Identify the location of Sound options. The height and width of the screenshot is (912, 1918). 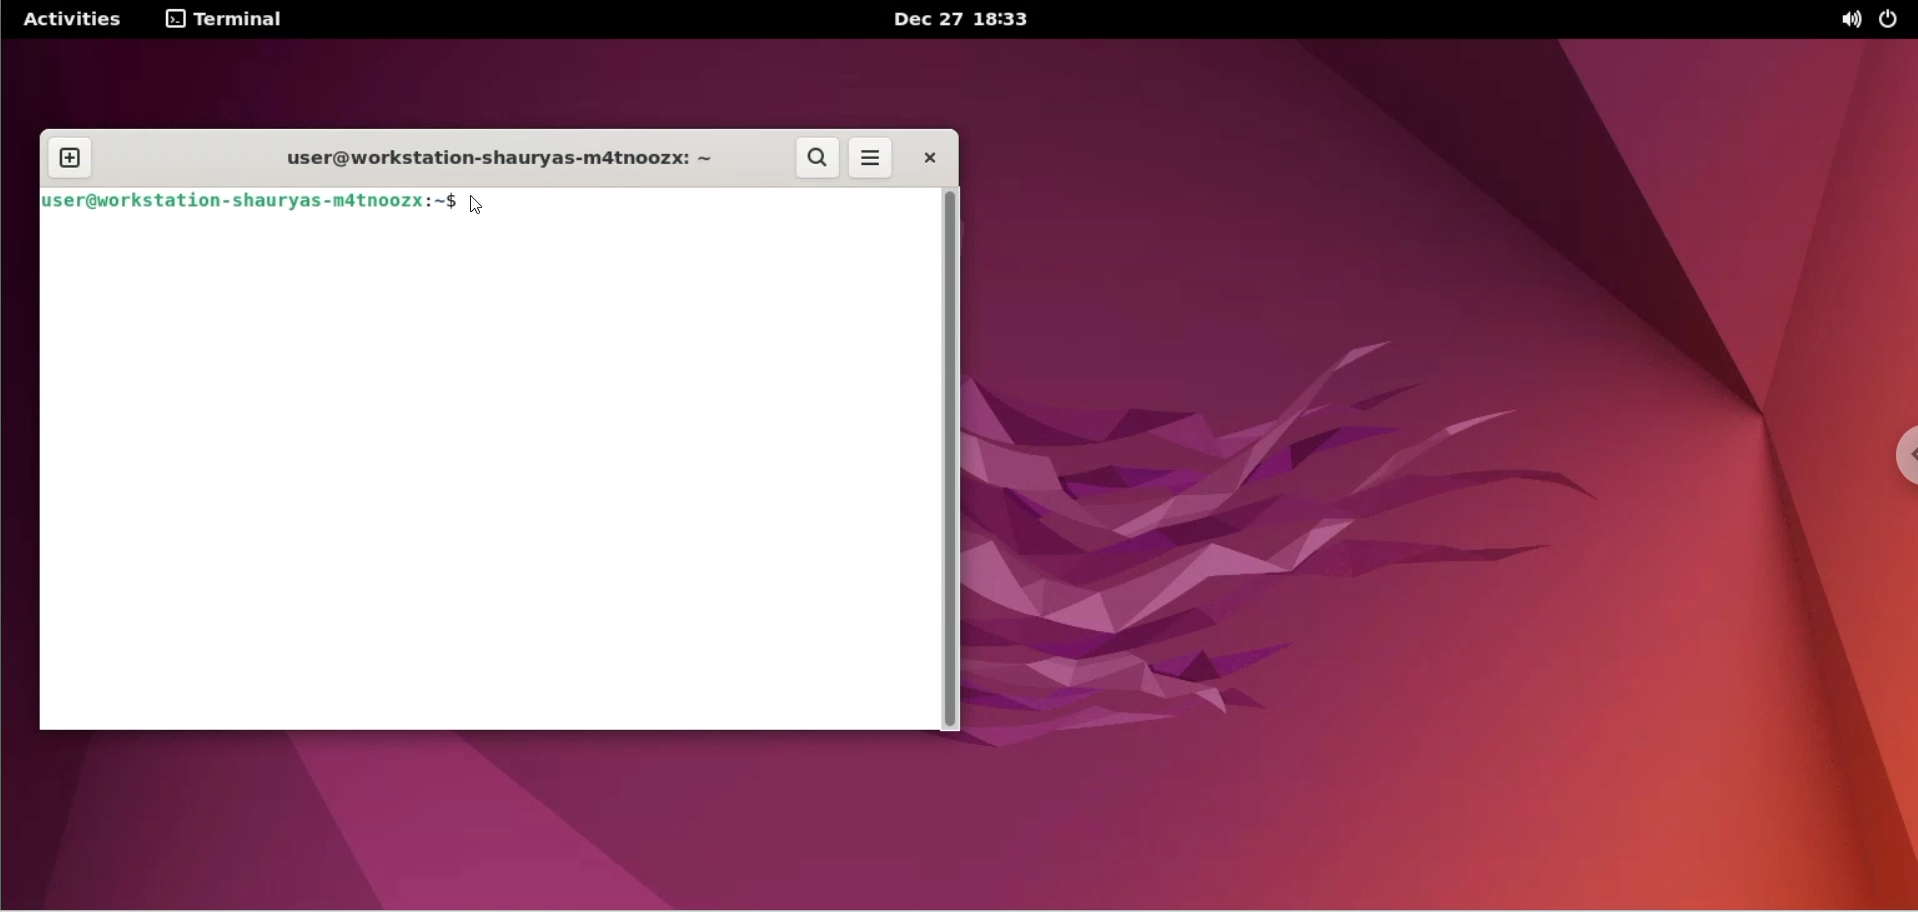
(1846, 20).